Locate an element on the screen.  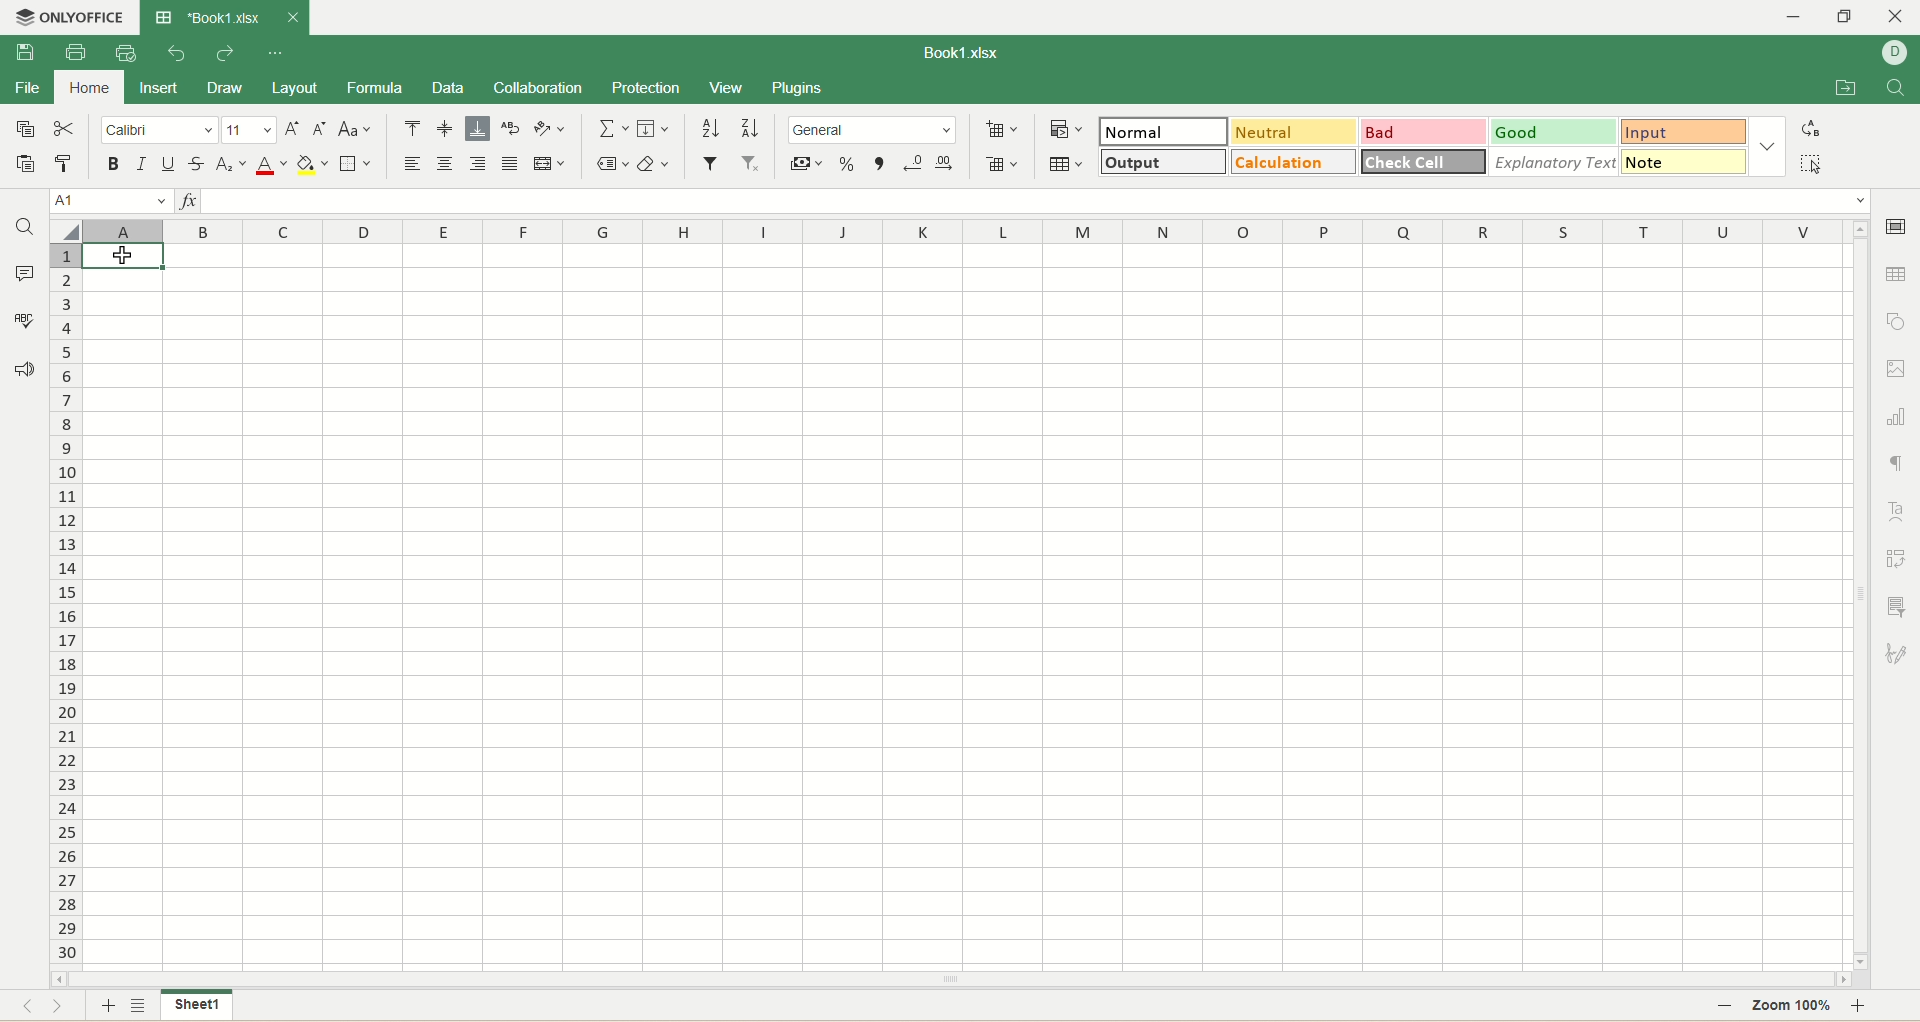
chart settings is located at coordinates (1897, 415).